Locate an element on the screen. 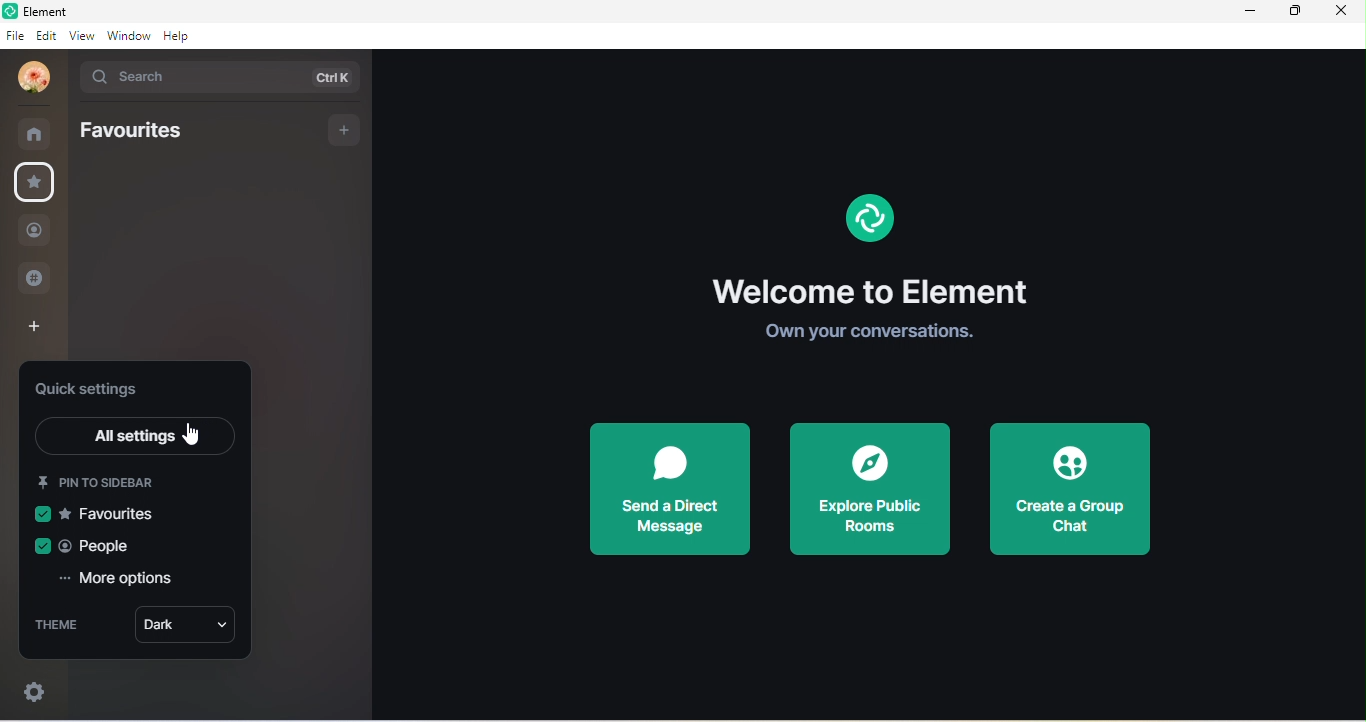  profile photo is located at coordinates (28, 78).